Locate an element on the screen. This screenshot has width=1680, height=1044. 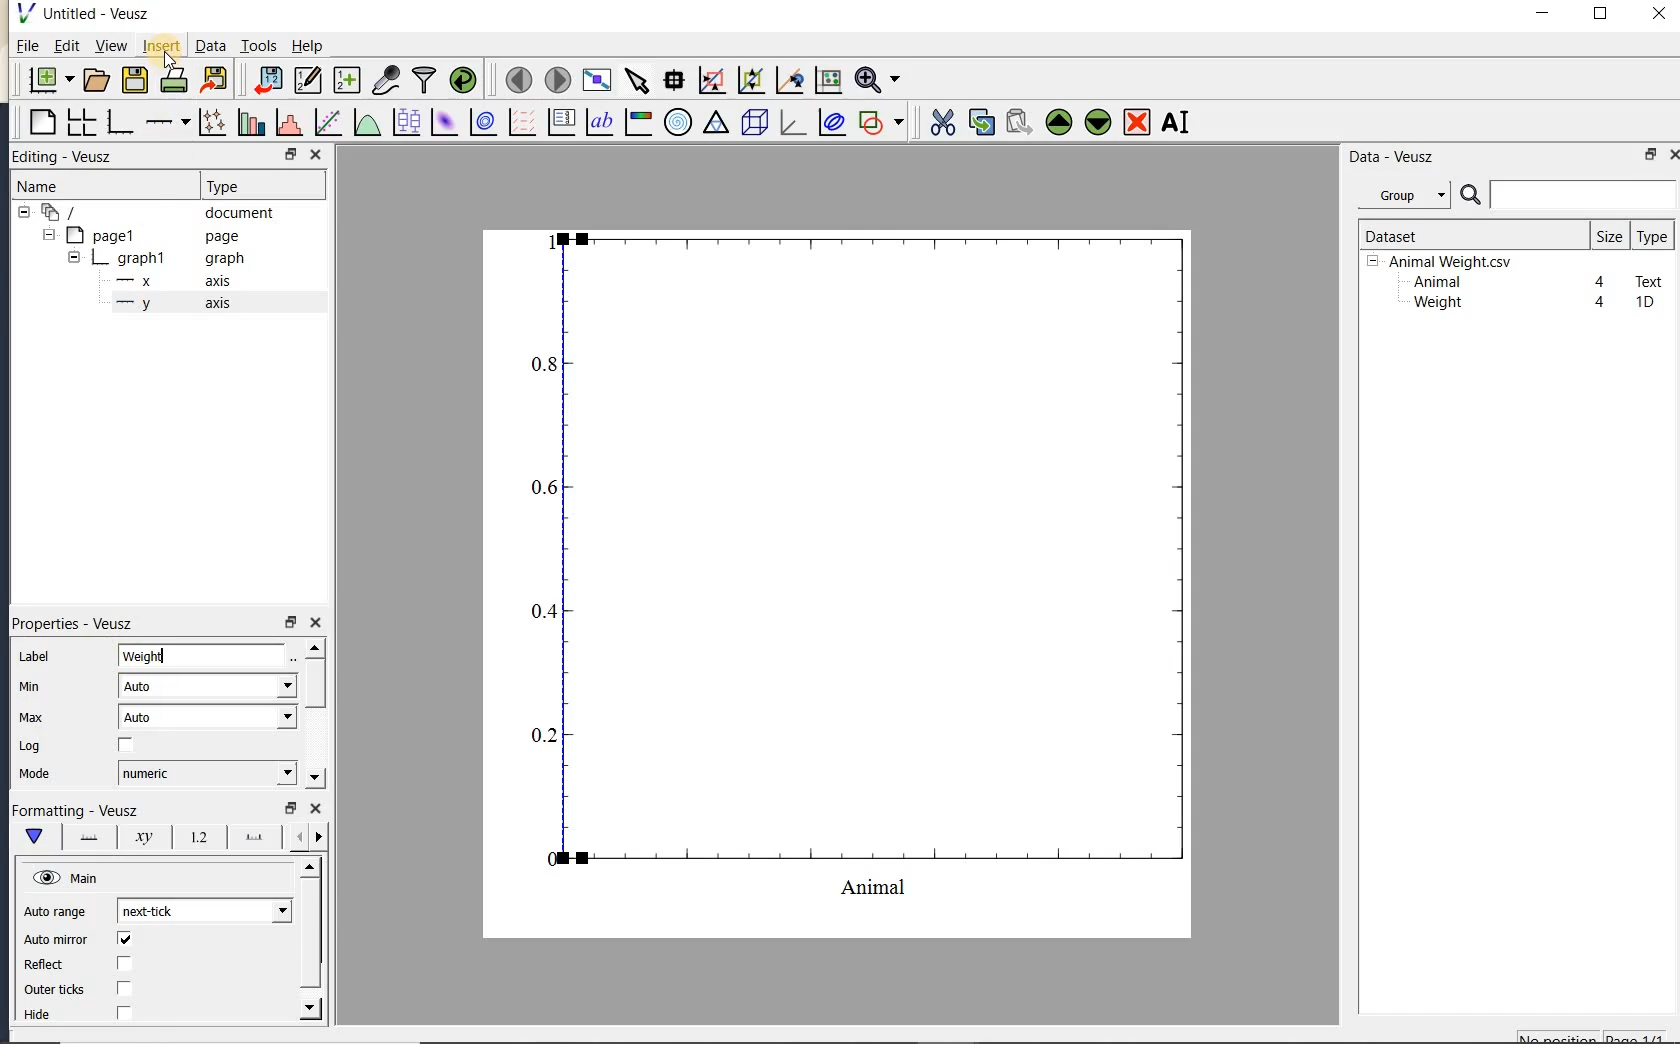
move to the previous page is located at coordinates (515, 78).